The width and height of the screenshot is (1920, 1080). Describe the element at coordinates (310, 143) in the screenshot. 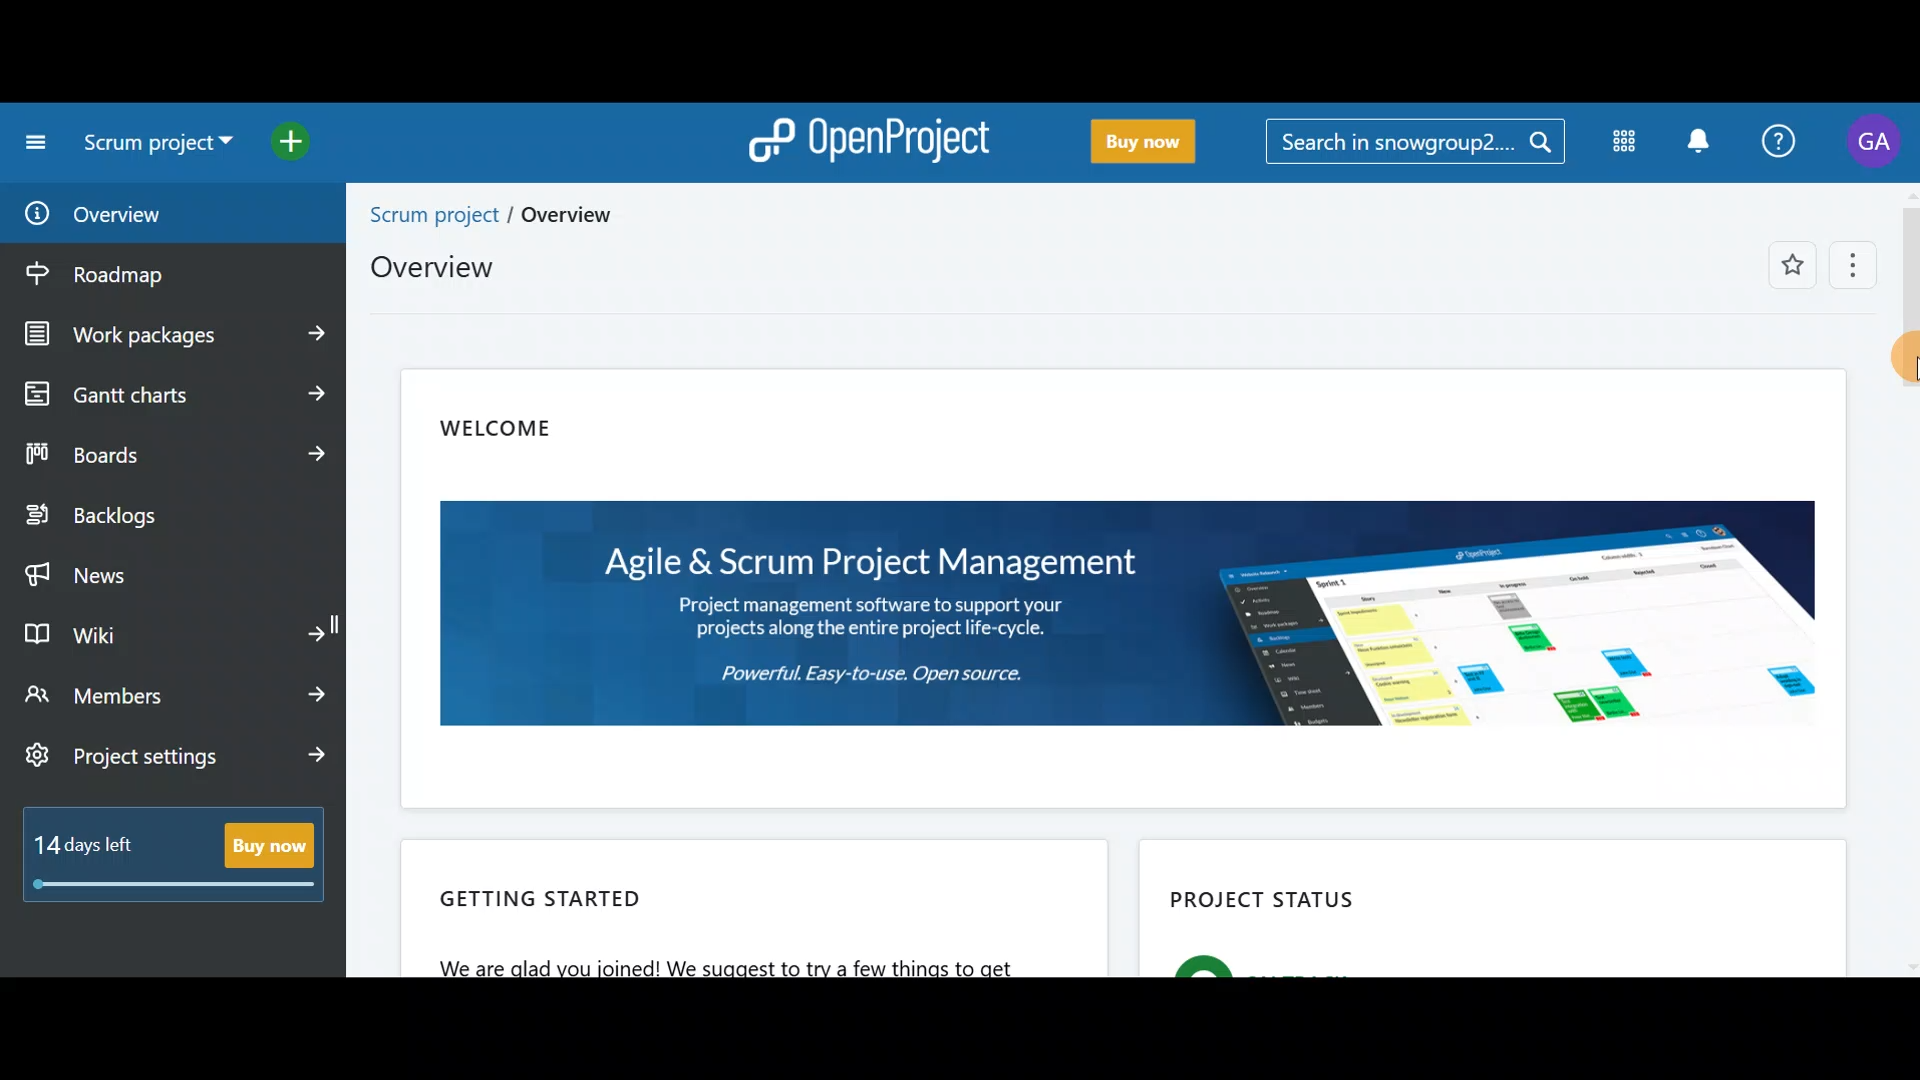

I see `Open quick add menu` at that location.